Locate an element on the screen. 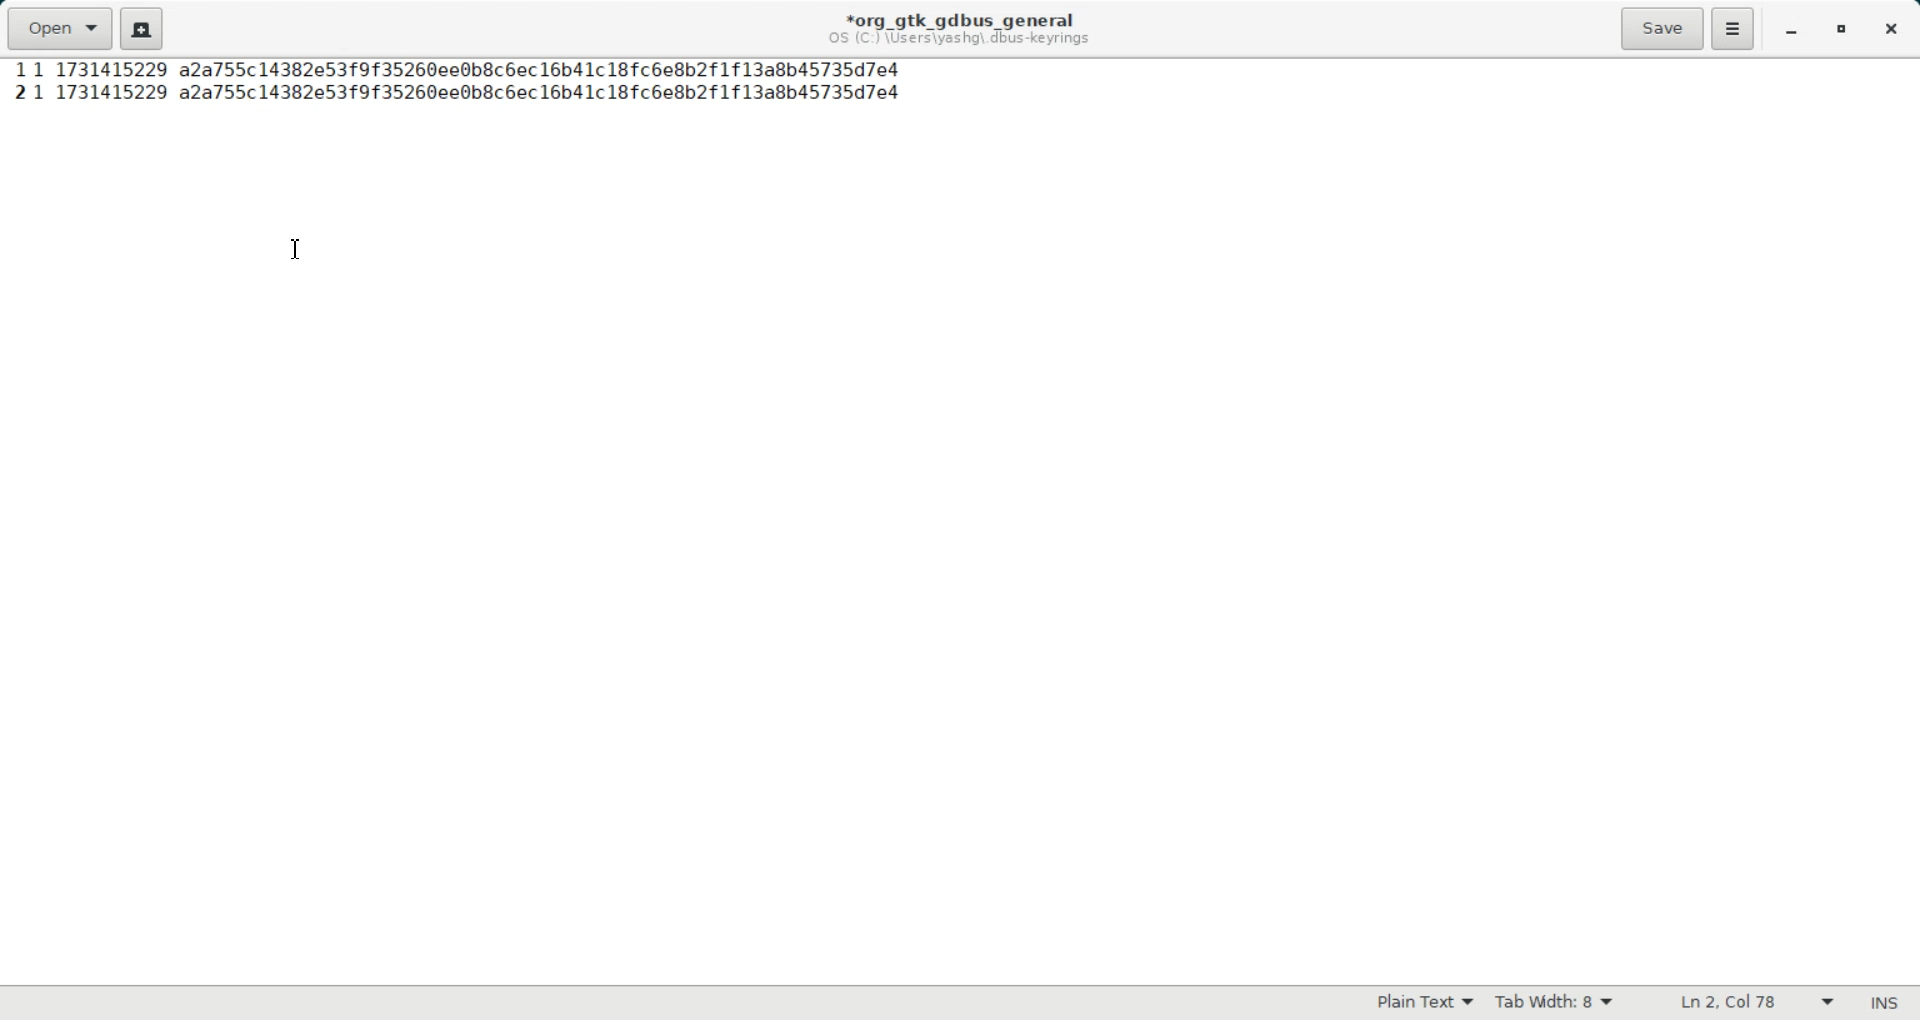 This screenshot has height=1020, width=1920. Minimize is located at coordinates (1790, 31).